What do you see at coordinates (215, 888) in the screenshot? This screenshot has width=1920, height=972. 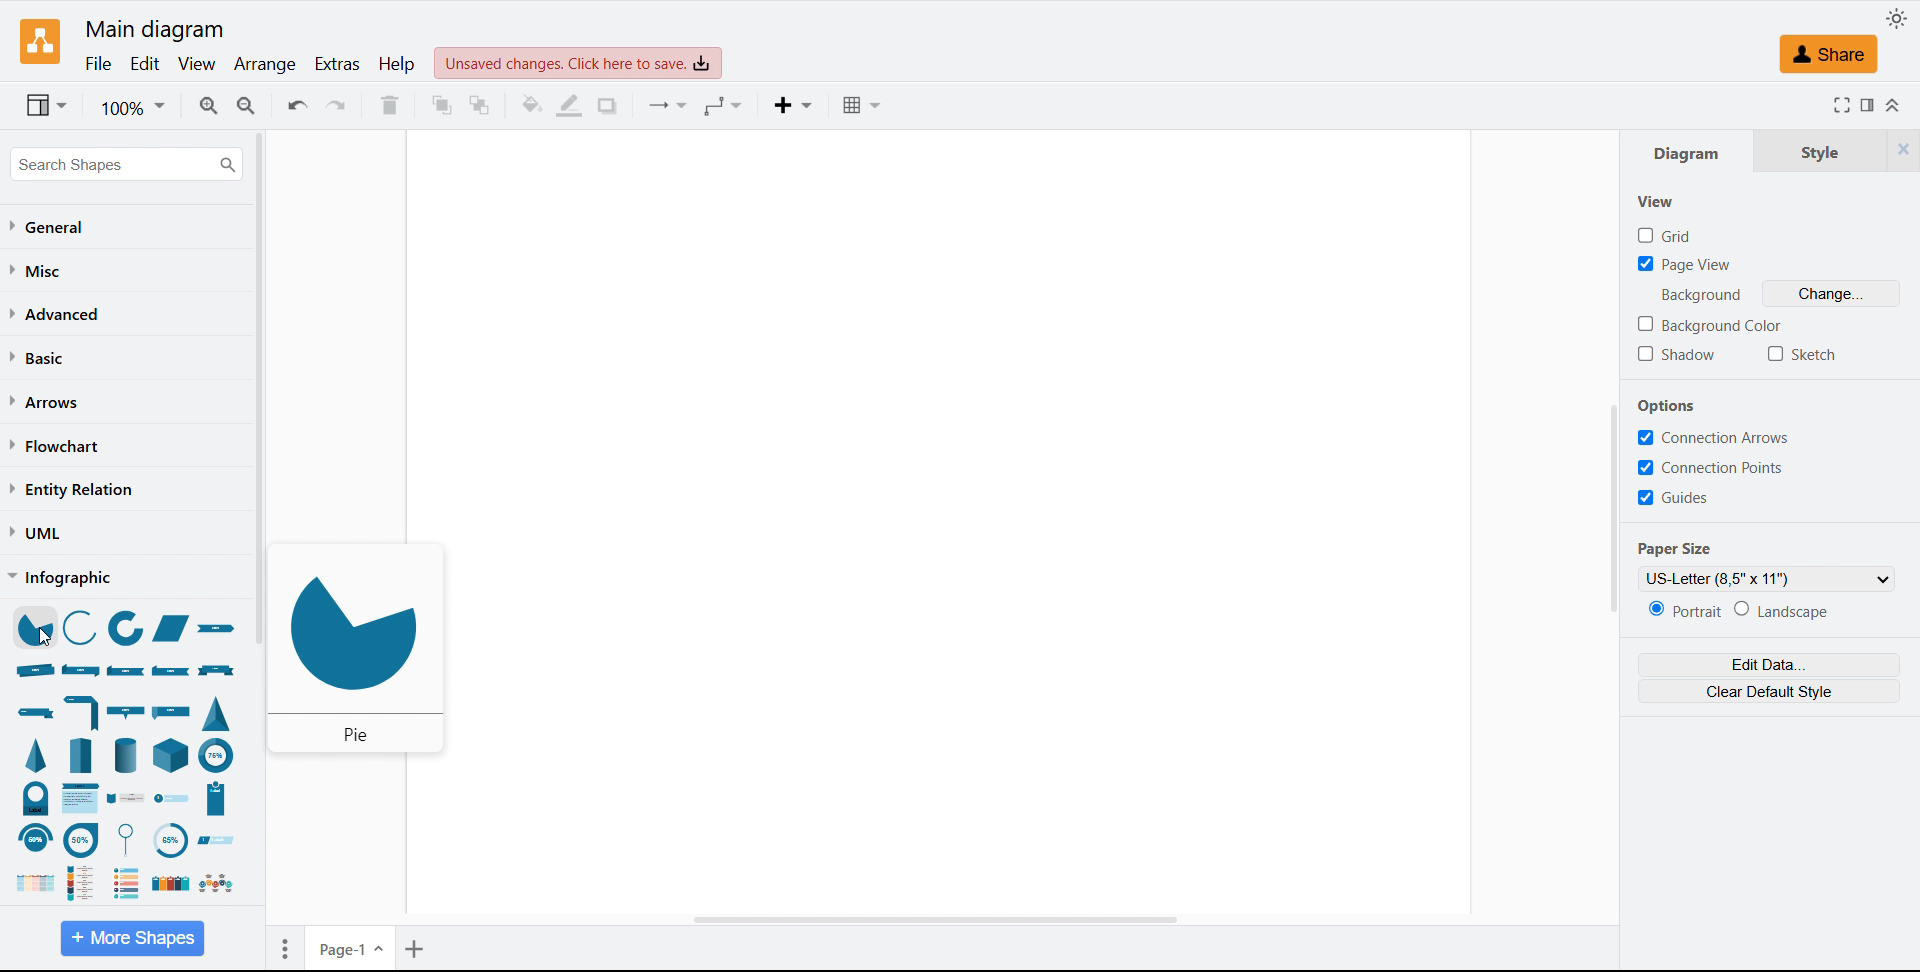 I see `roadmap horizontal` at bounding box center [215, 888].